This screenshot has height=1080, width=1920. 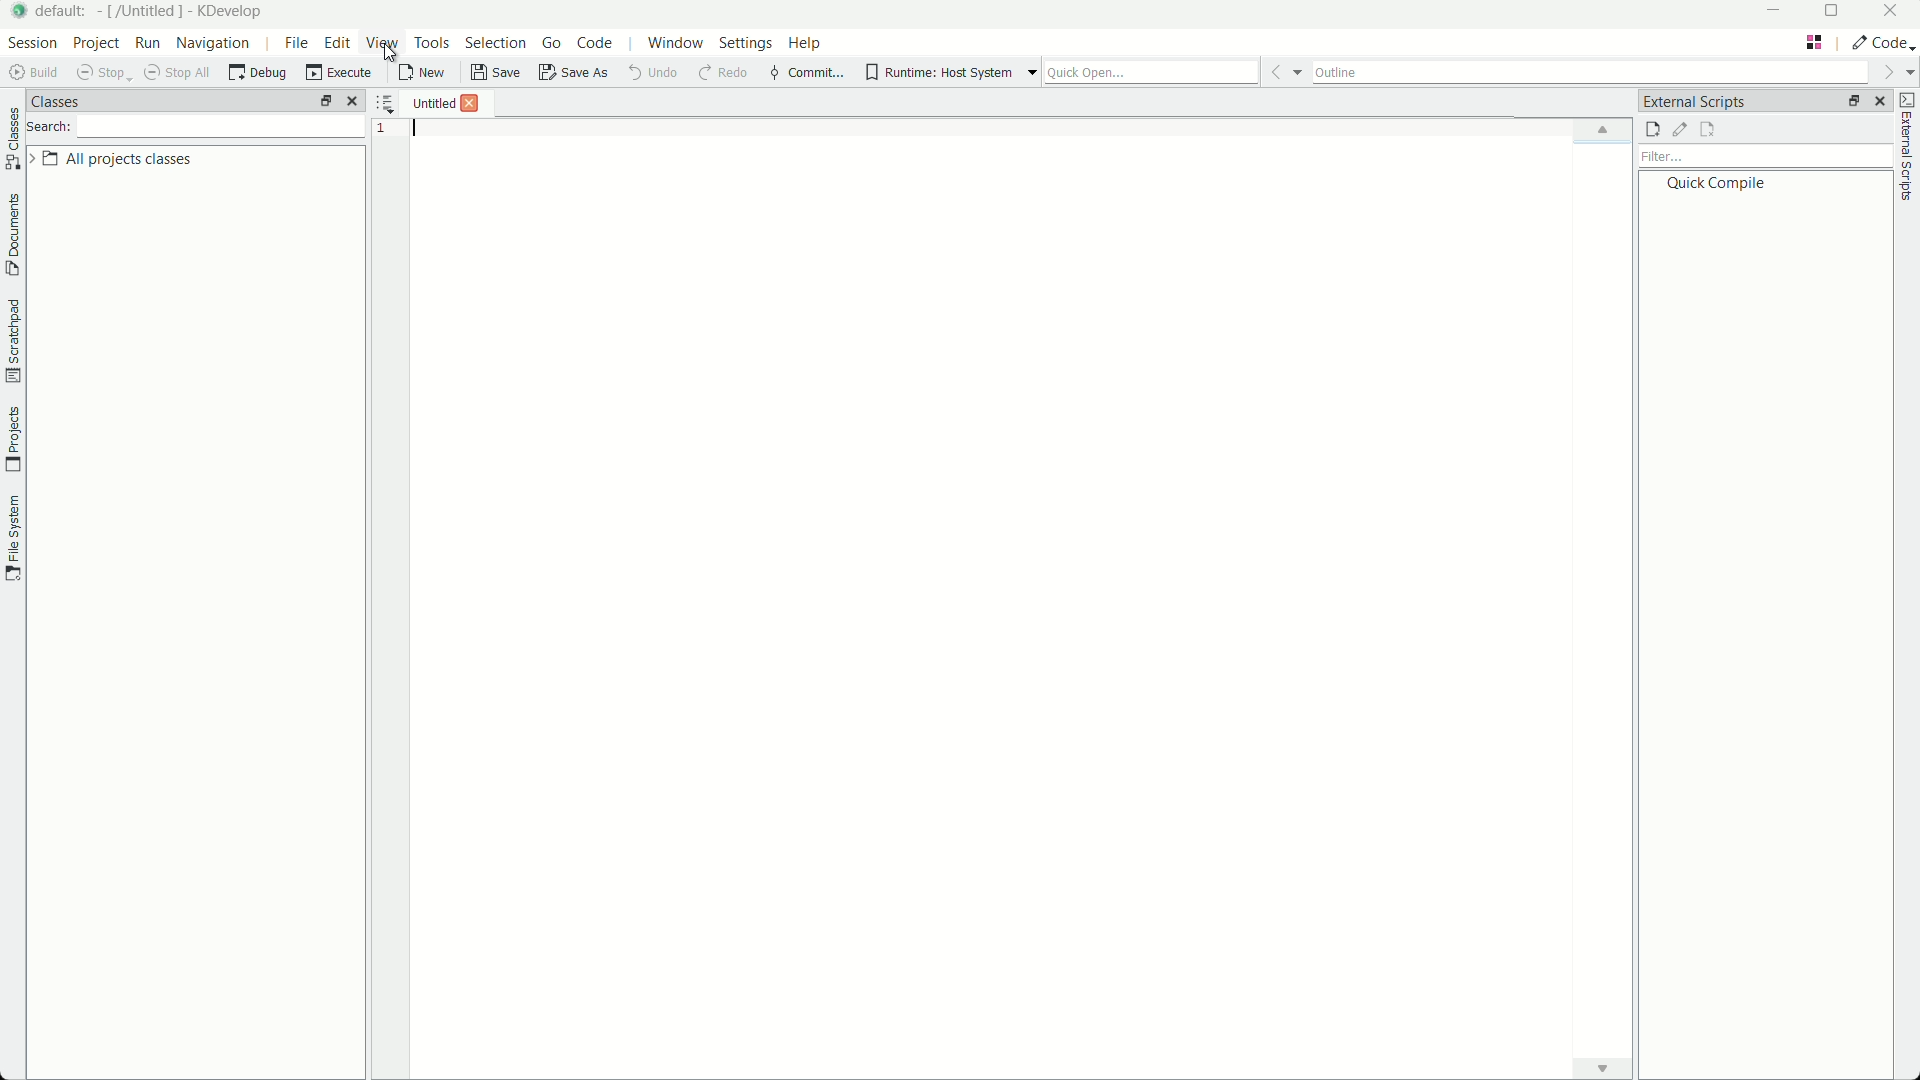 I want to click on arrange tab, so click(x=324, y=100).